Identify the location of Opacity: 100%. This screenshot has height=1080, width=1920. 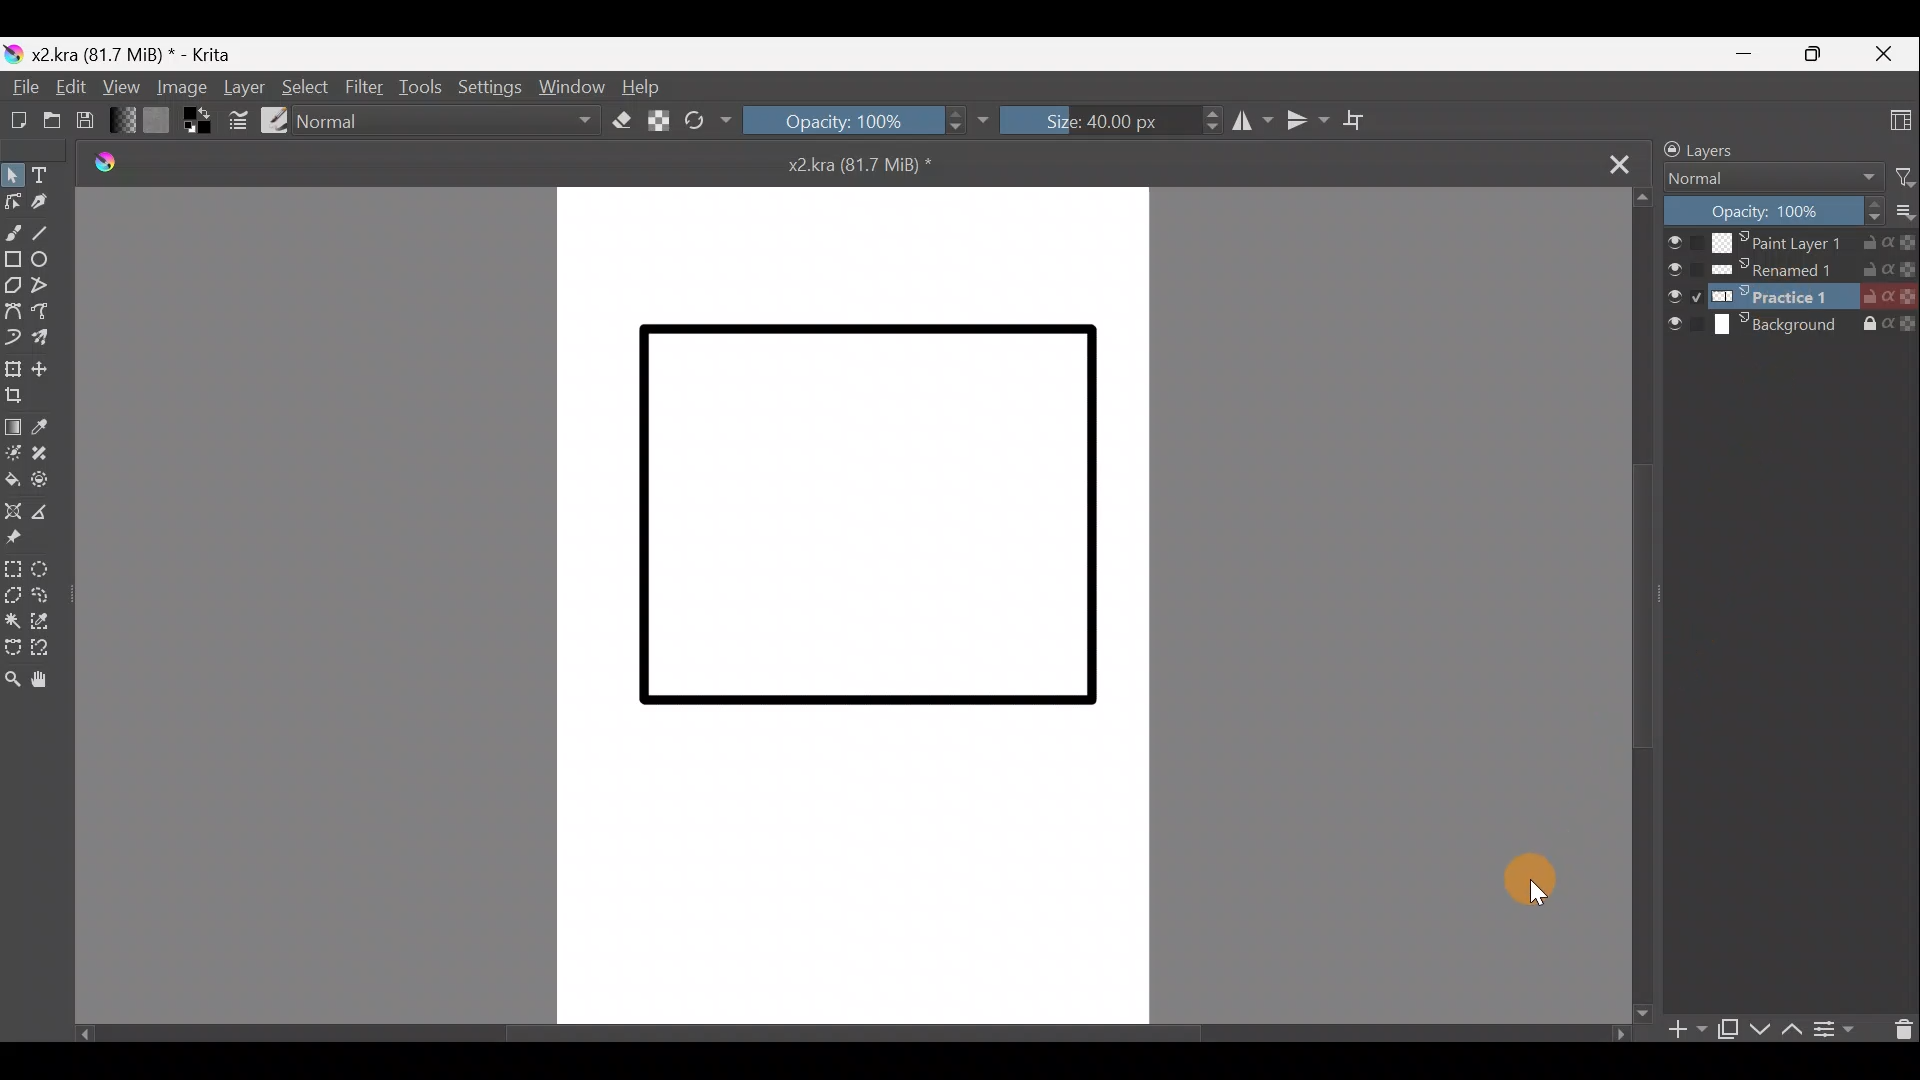
(865, 124).